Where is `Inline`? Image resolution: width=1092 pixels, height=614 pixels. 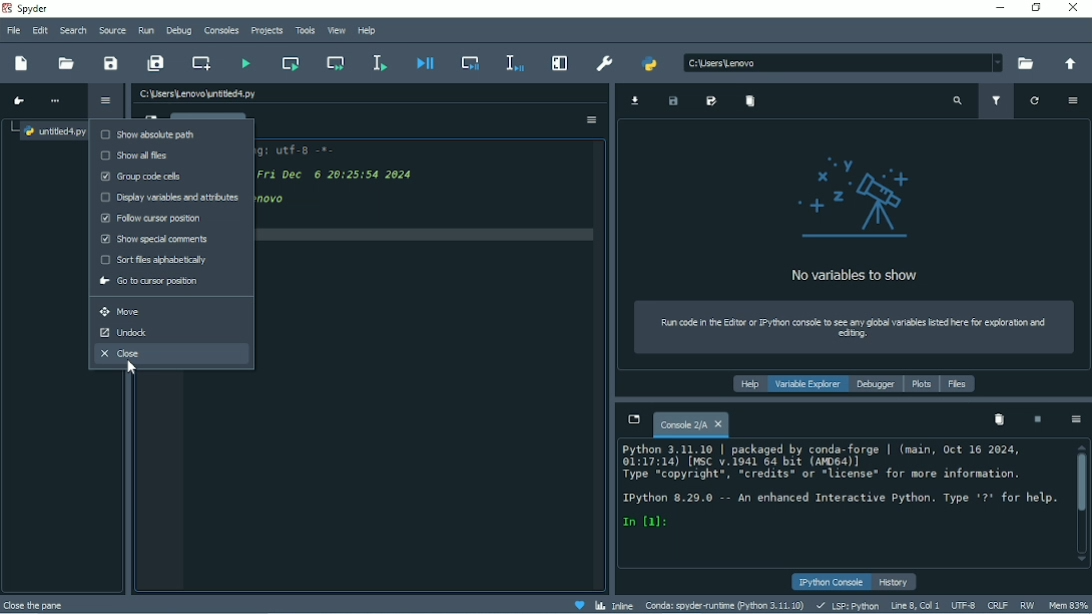
Inline is located at coordinates (614, 605).